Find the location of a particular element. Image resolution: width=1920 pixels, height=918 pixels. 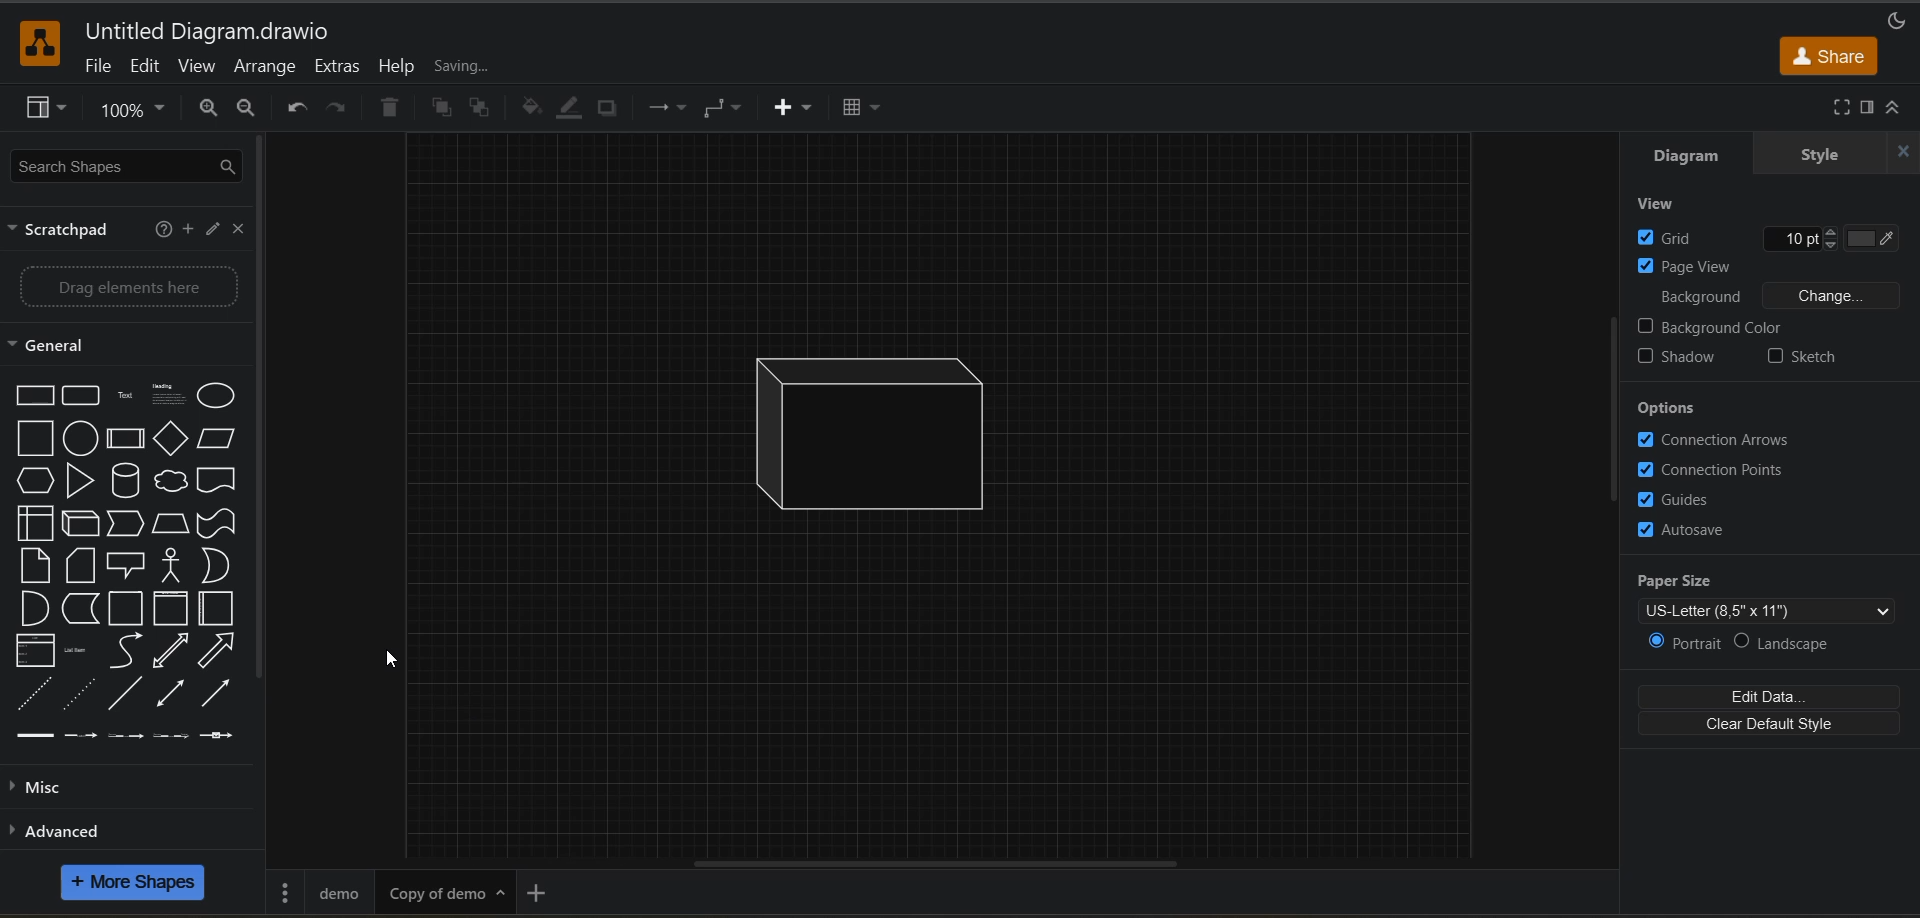

table is located at coordinates (862, 107).